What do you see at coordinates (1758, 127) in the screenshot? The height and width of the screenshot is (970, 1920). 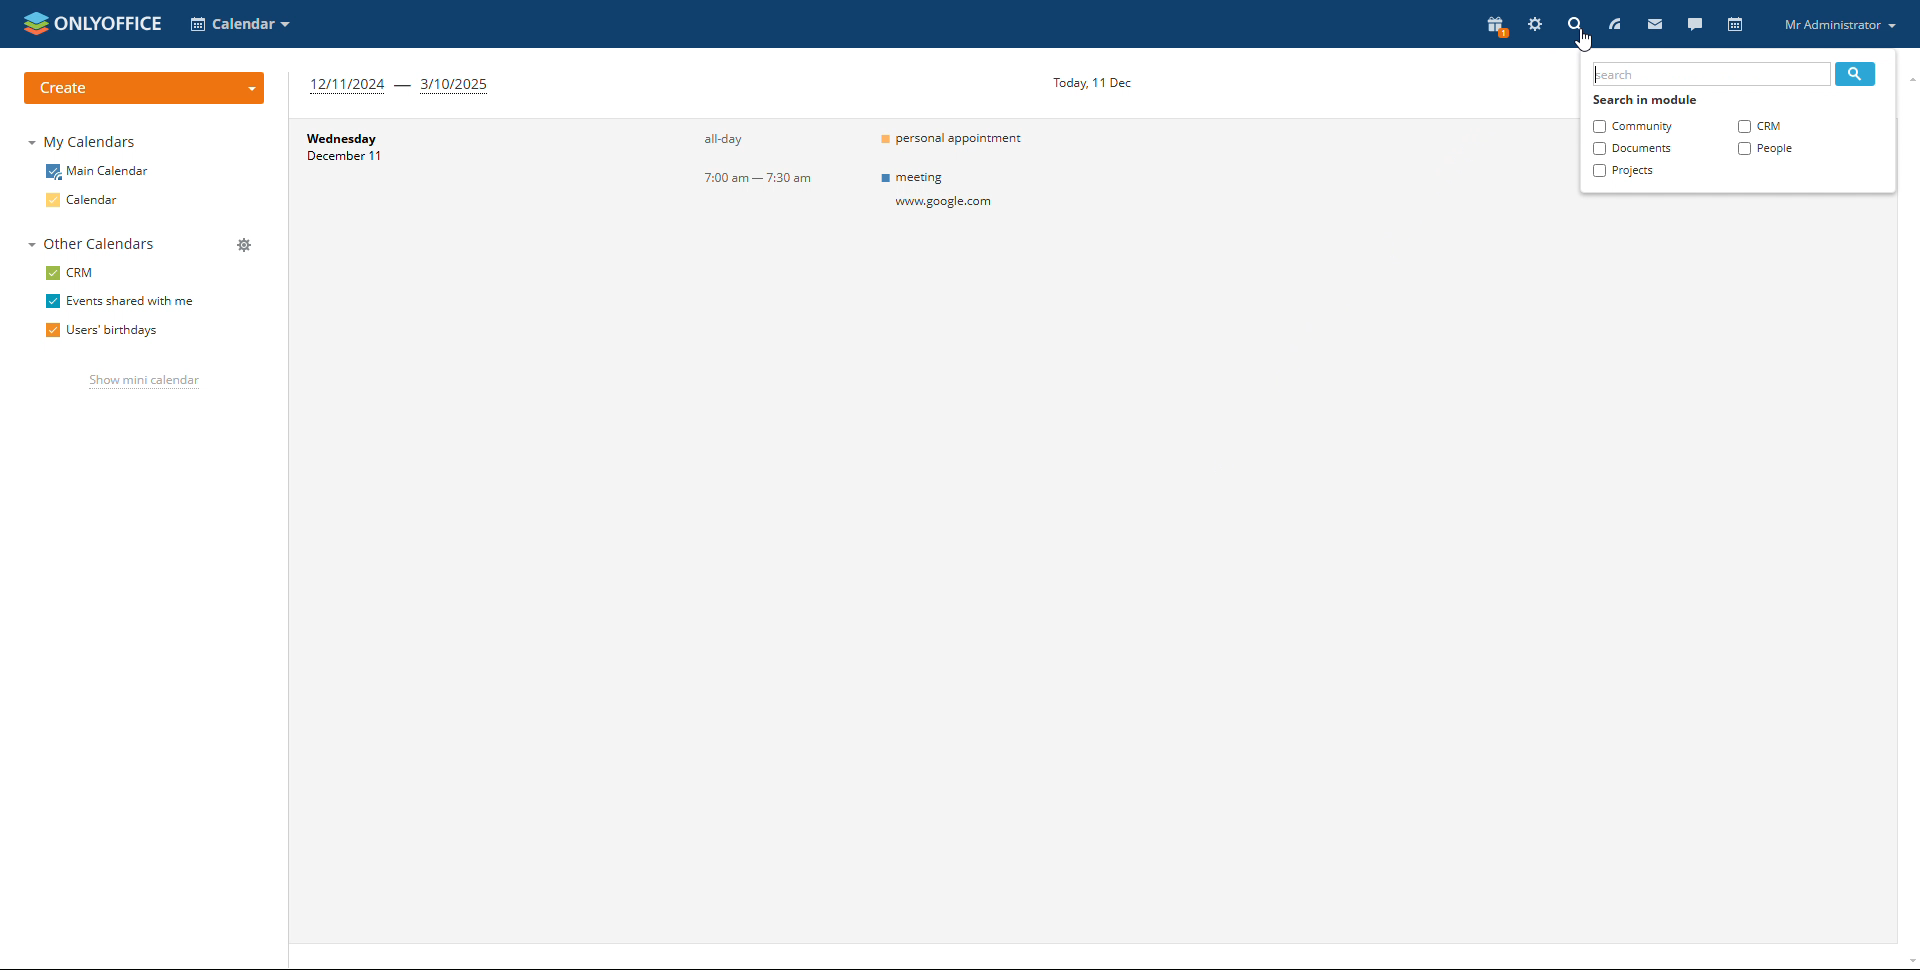 I see `crm` at bounding box center [1758, 127].